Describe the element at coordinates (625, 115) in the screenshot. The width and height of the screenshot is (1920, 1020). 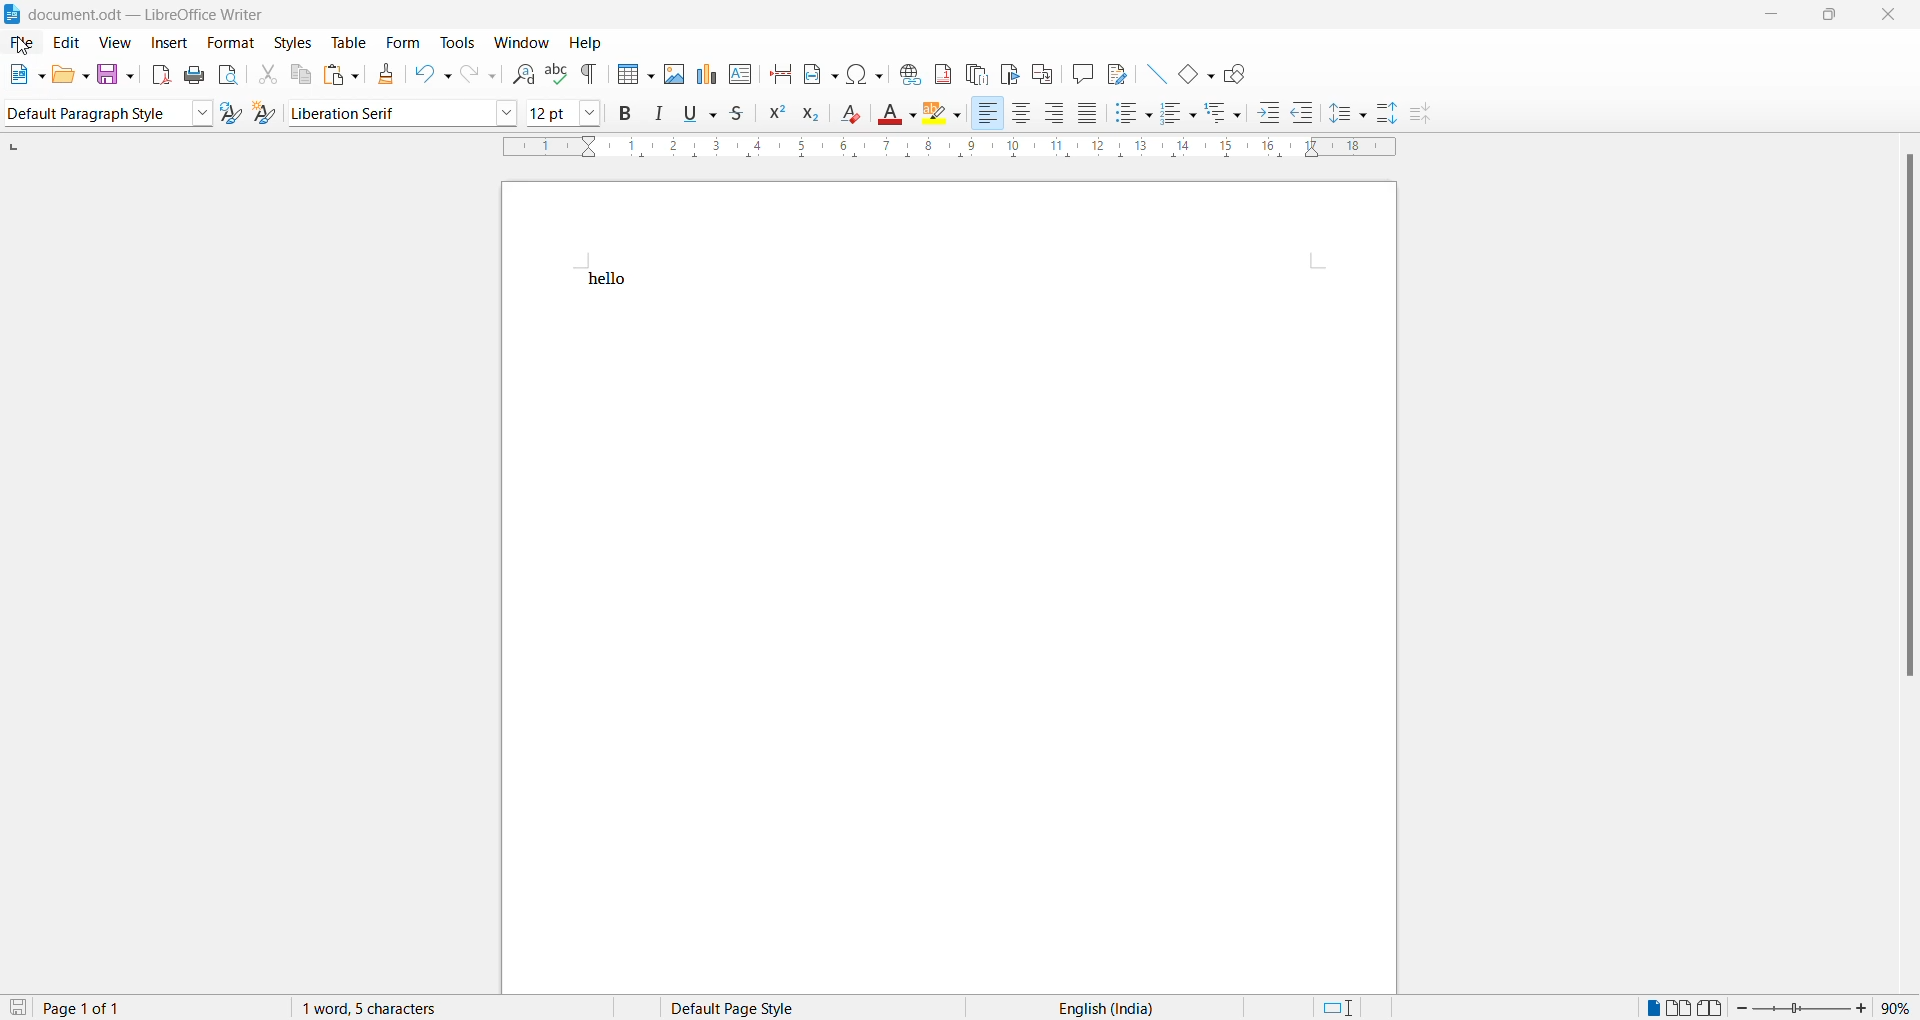
I see `Bold` at that location.